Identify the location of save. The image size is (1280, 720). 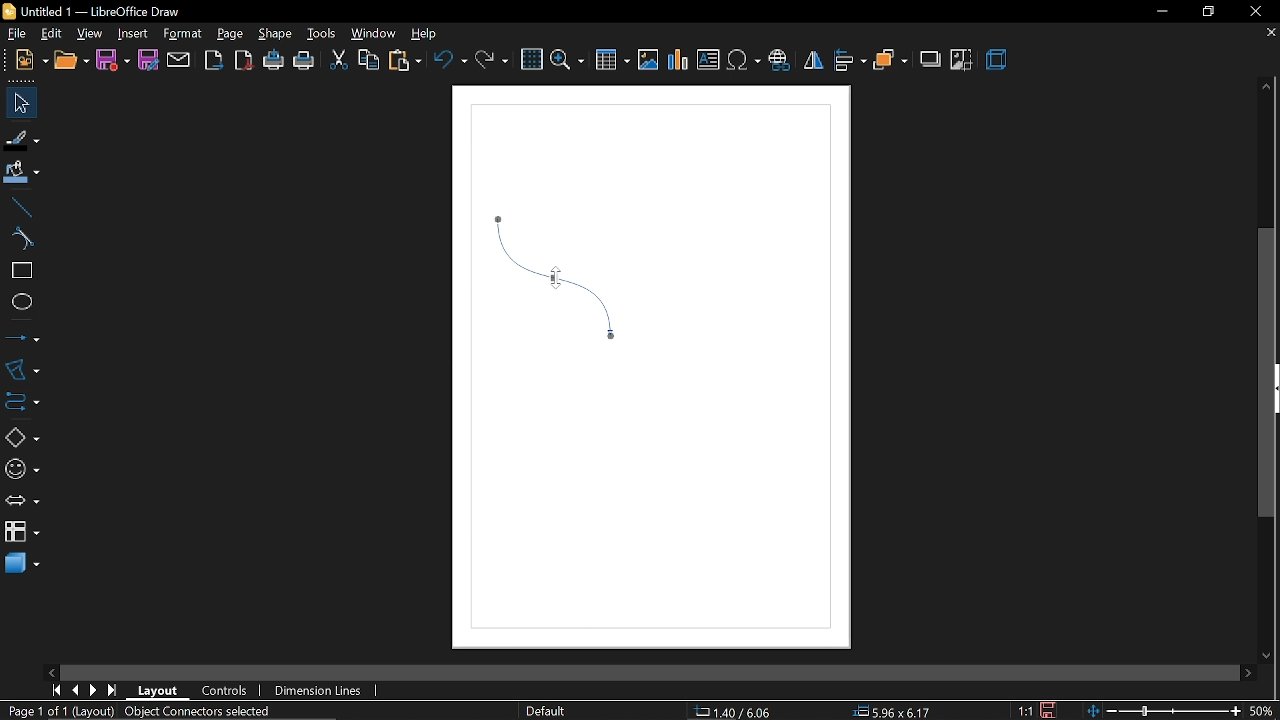
(113, 61).